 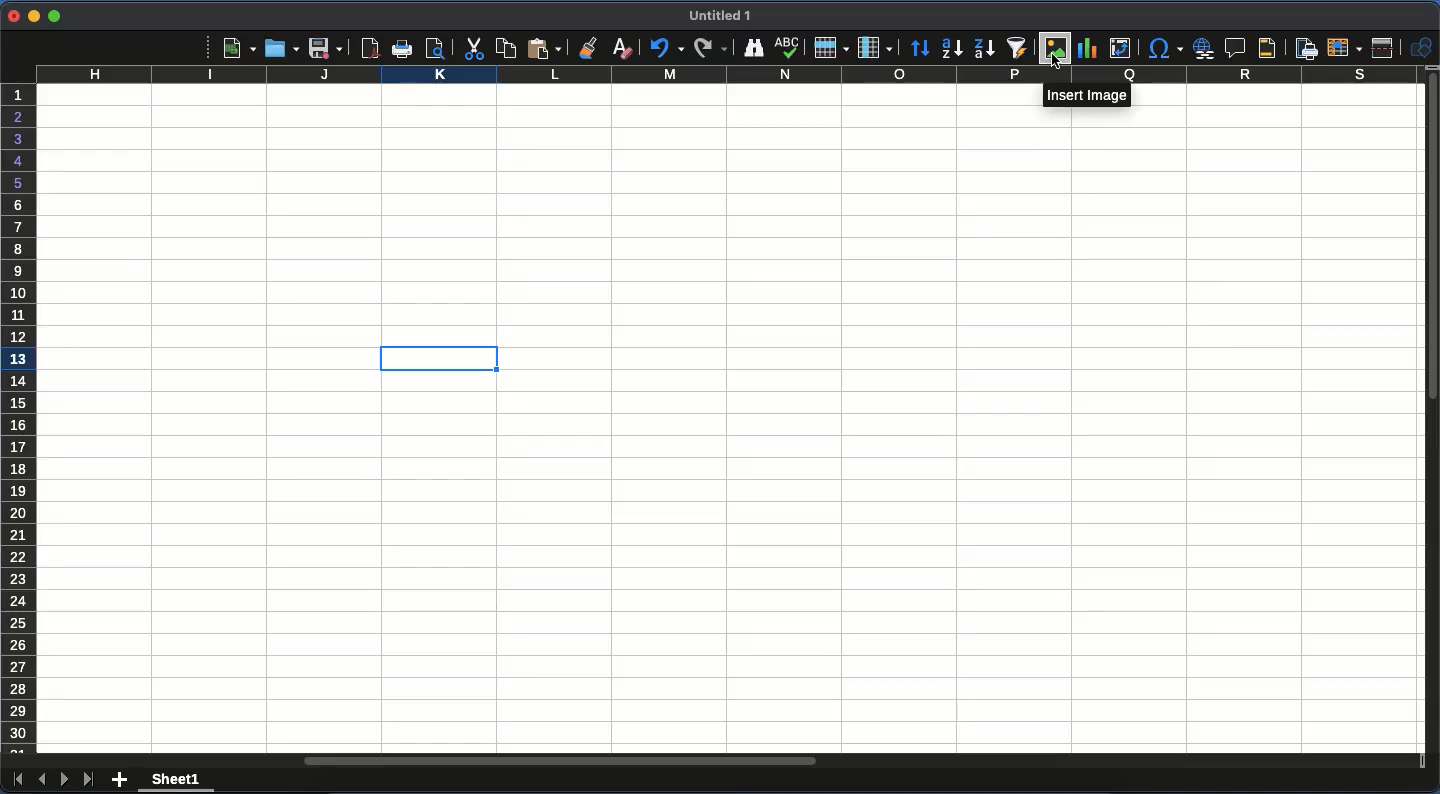 What do you see at coordinates (953, 49) in the screenshot?
I see `ascending` at bounding box center [953, 49].